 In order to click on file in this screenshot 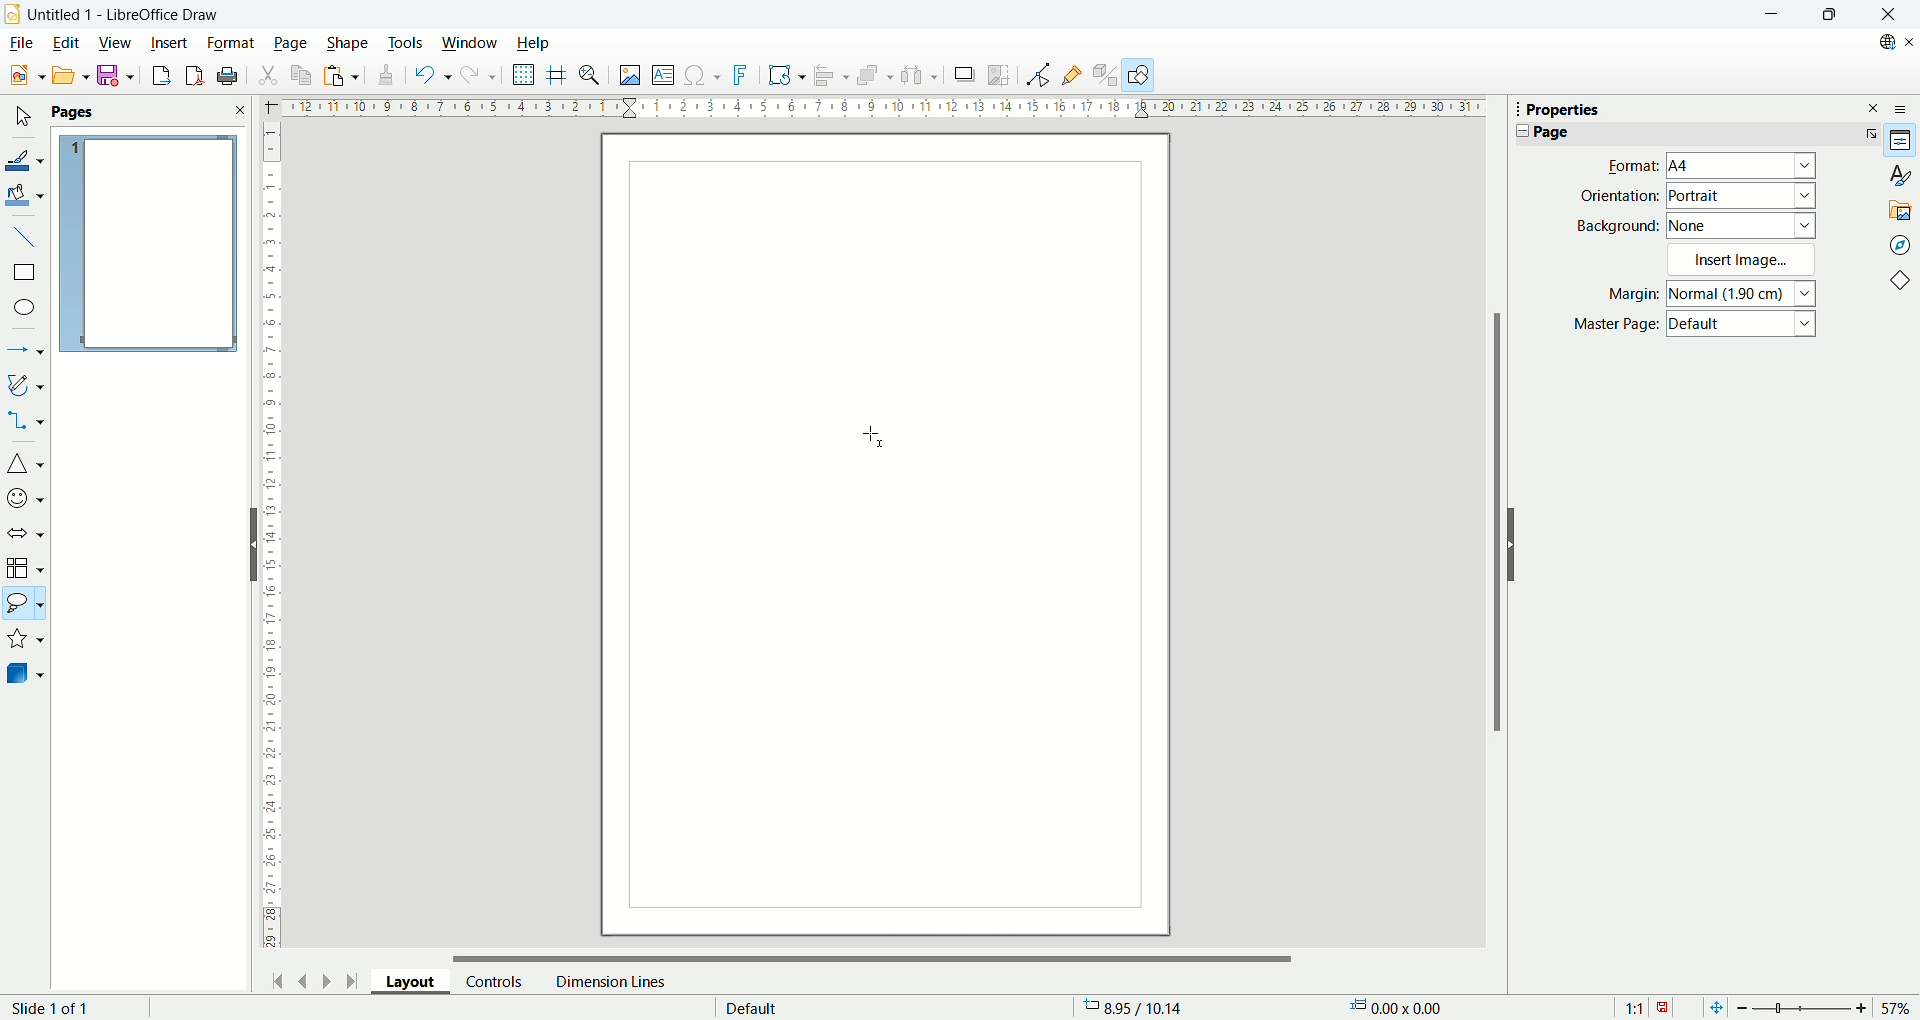, I will do `click(20, 43)`.